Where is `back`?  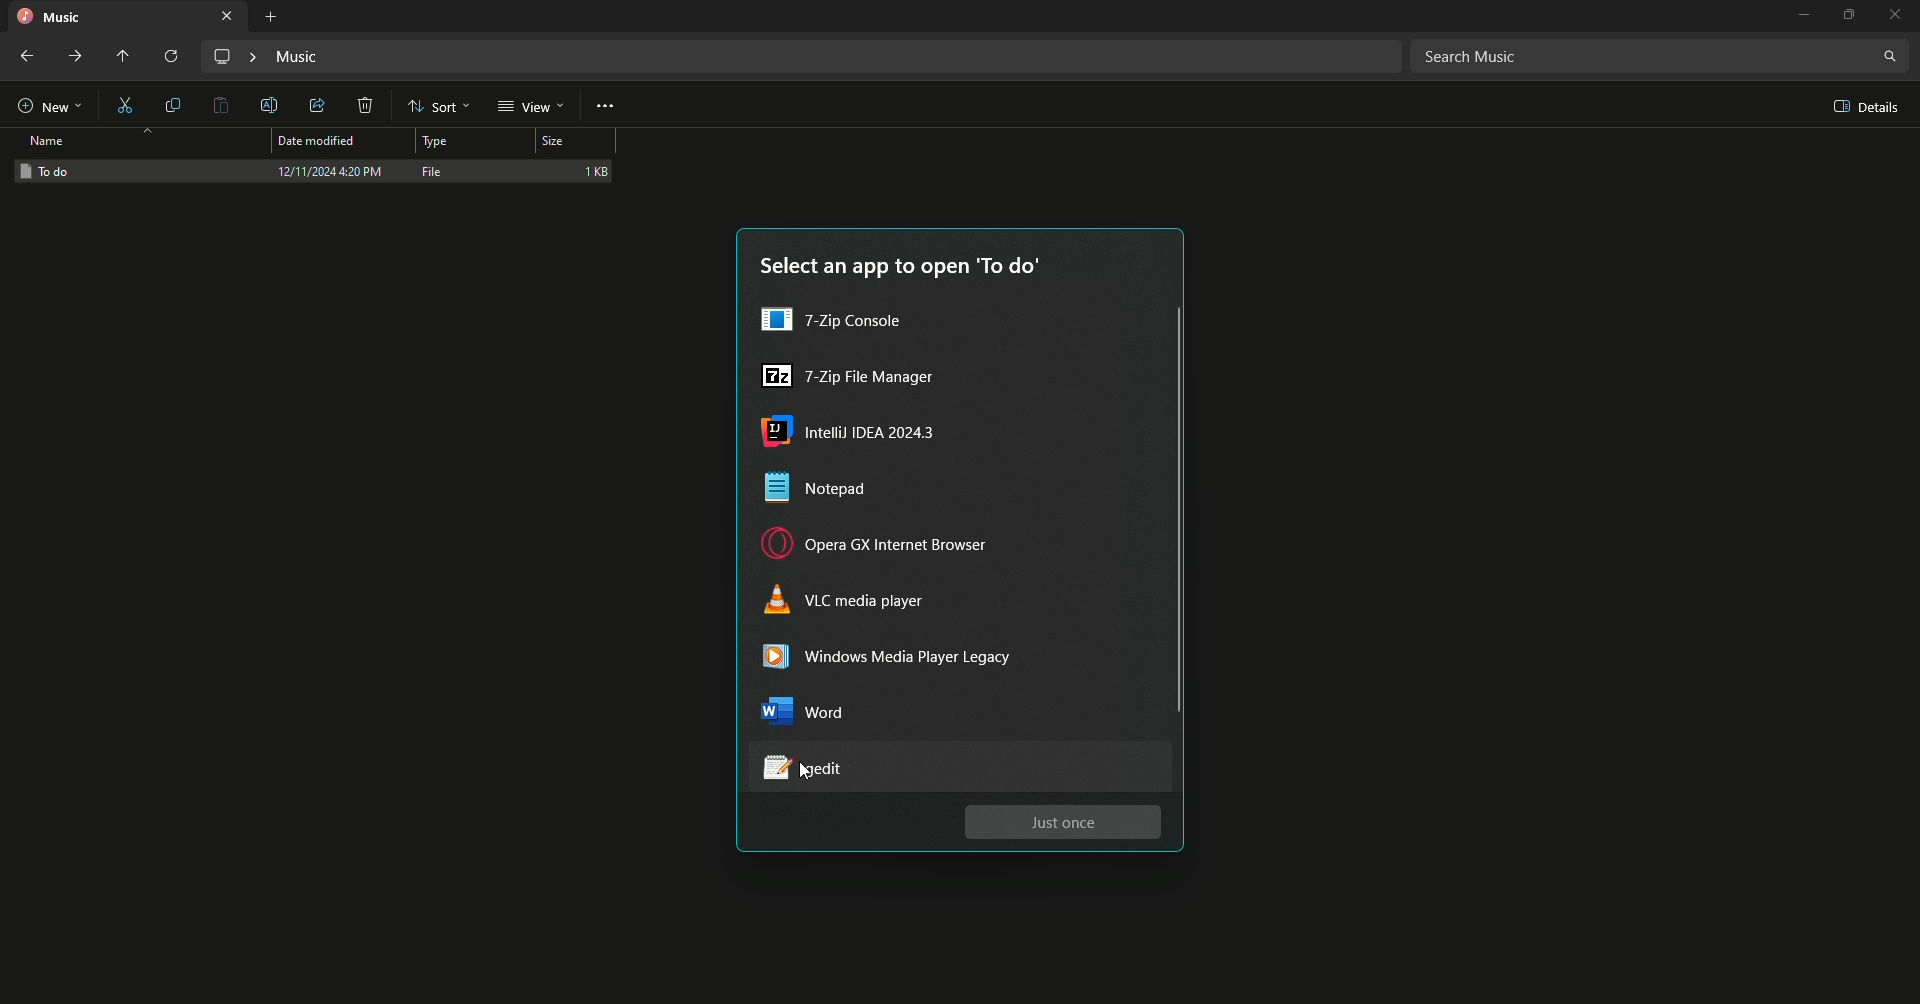 back is located at coordinates (27, 58).